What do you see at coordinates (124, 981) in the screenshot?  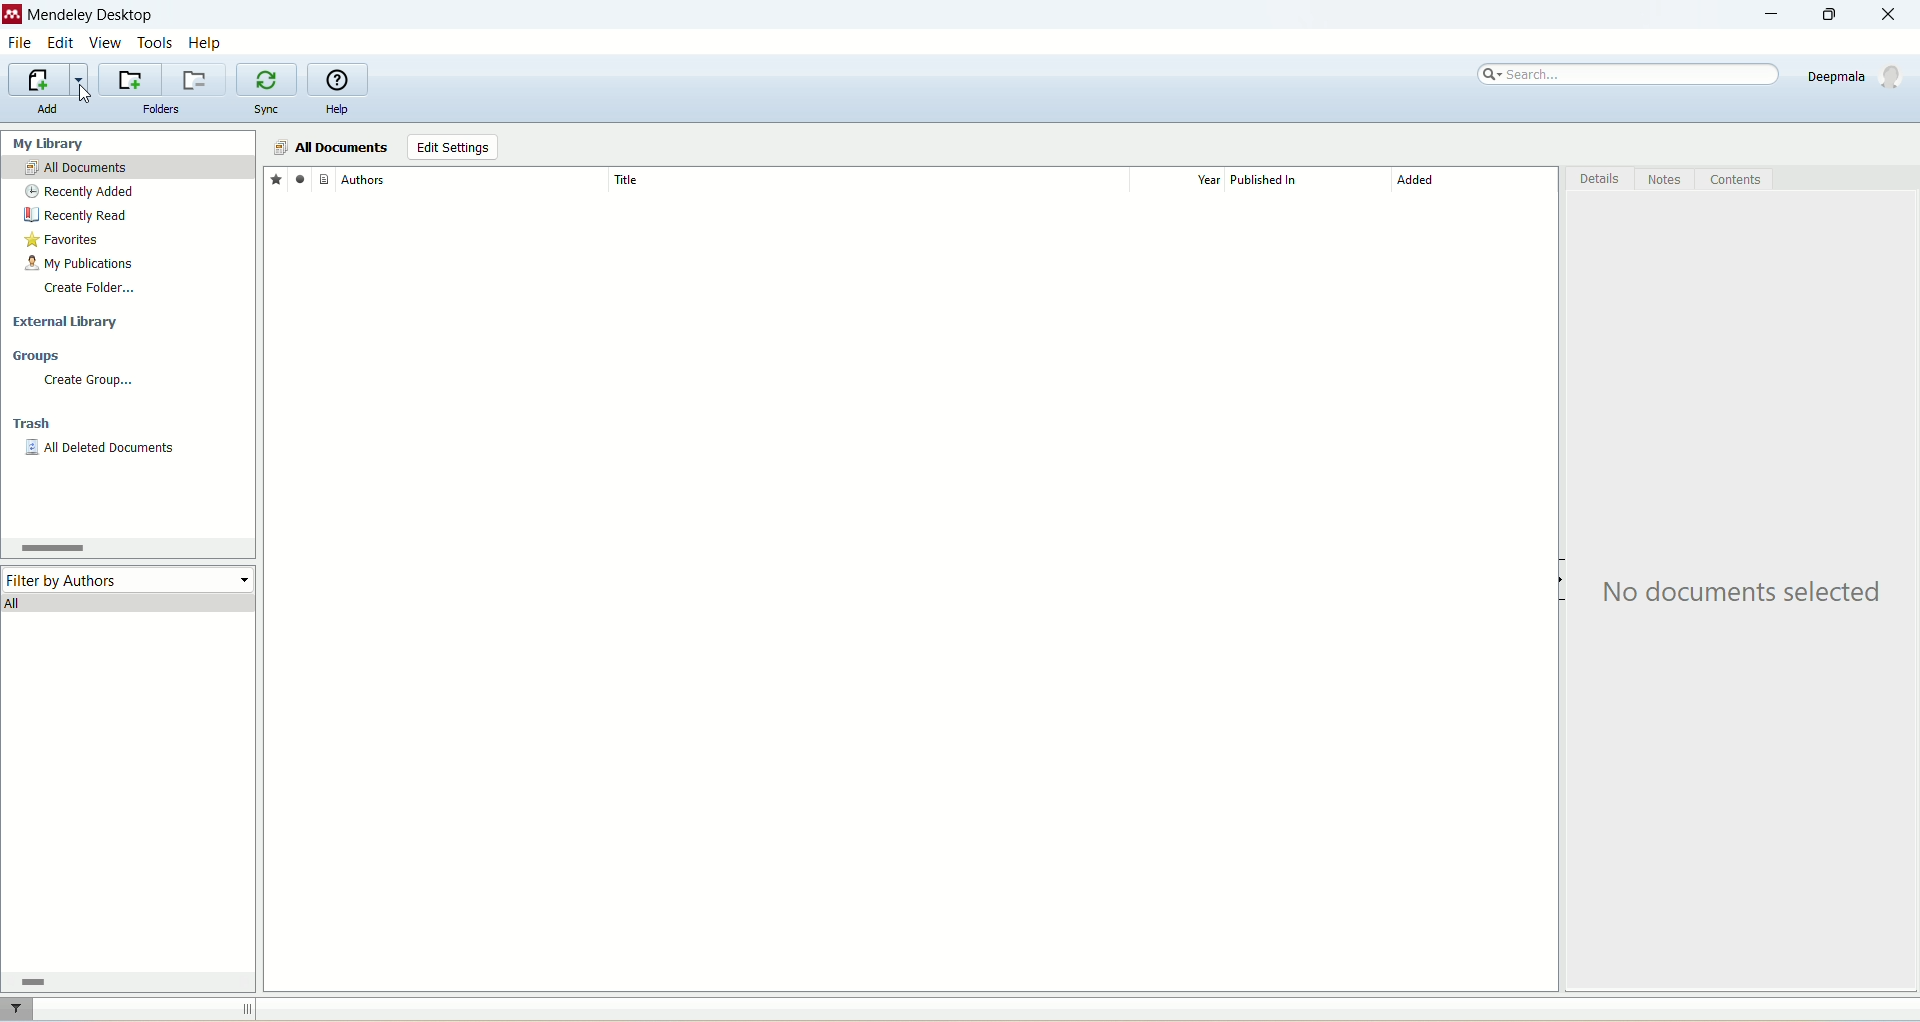 I see `horizontal scroll bar` at bounding box center [124, 981].